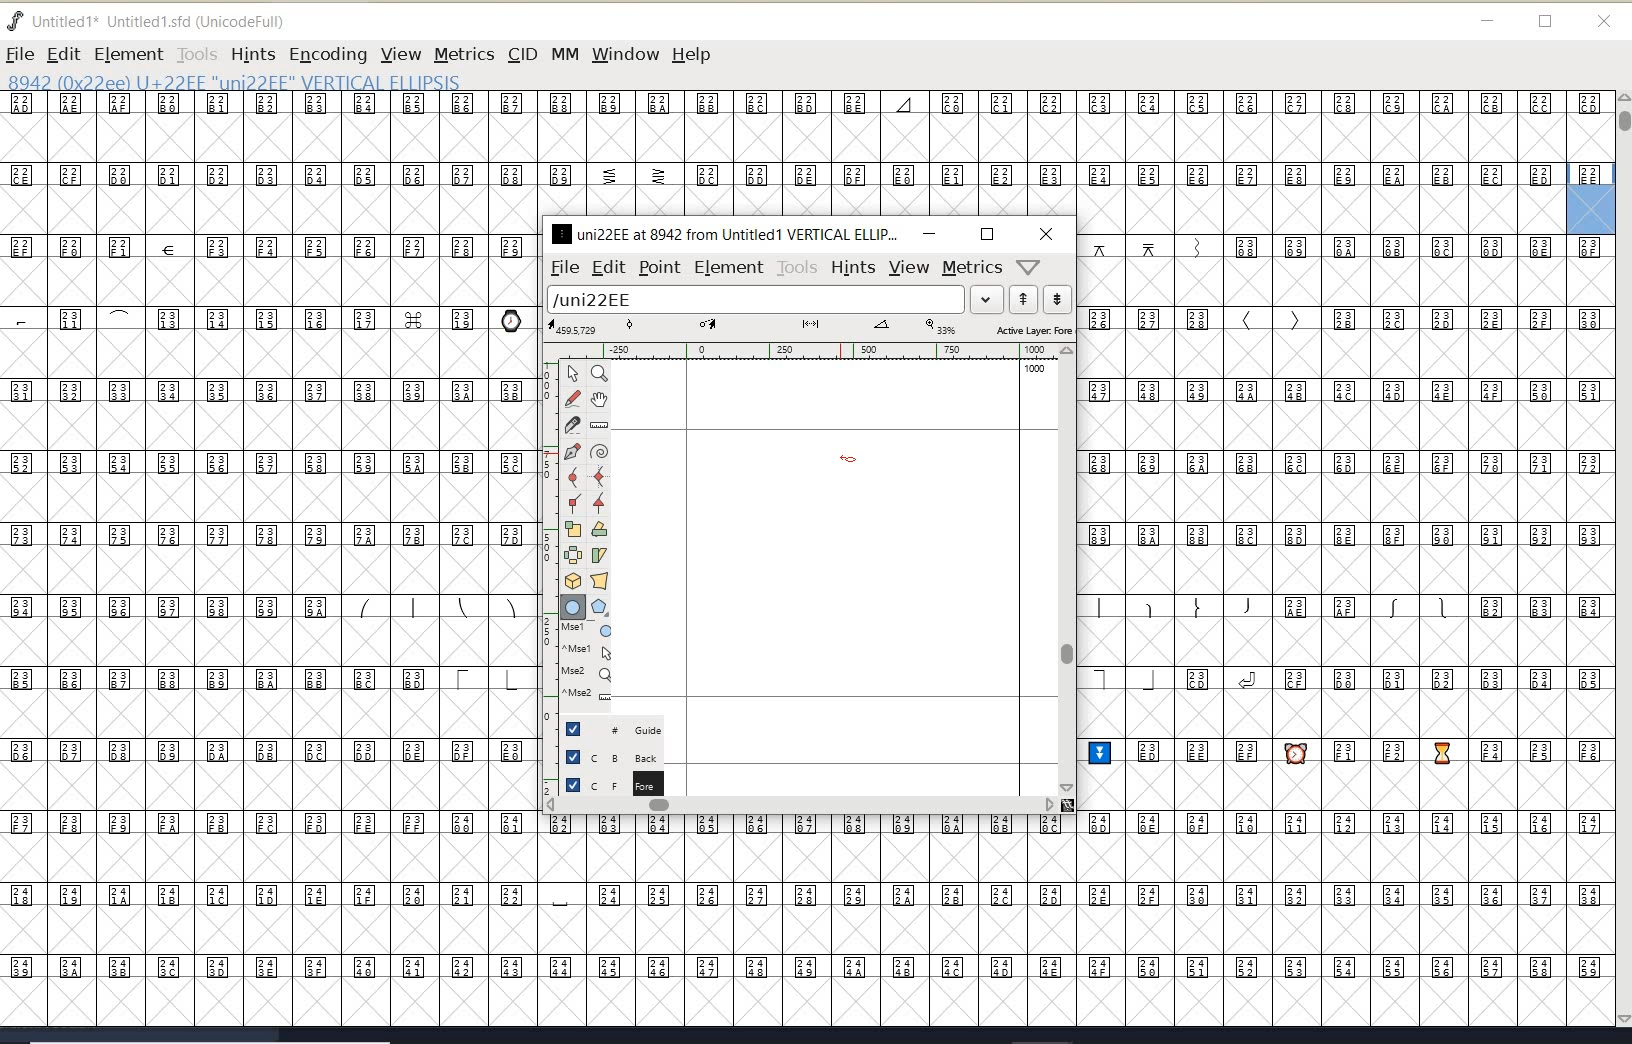 Image resolution: width=1632 pixels, height=1044 pixels. I want to click on rectangle or ellipse, so click(574, 608).